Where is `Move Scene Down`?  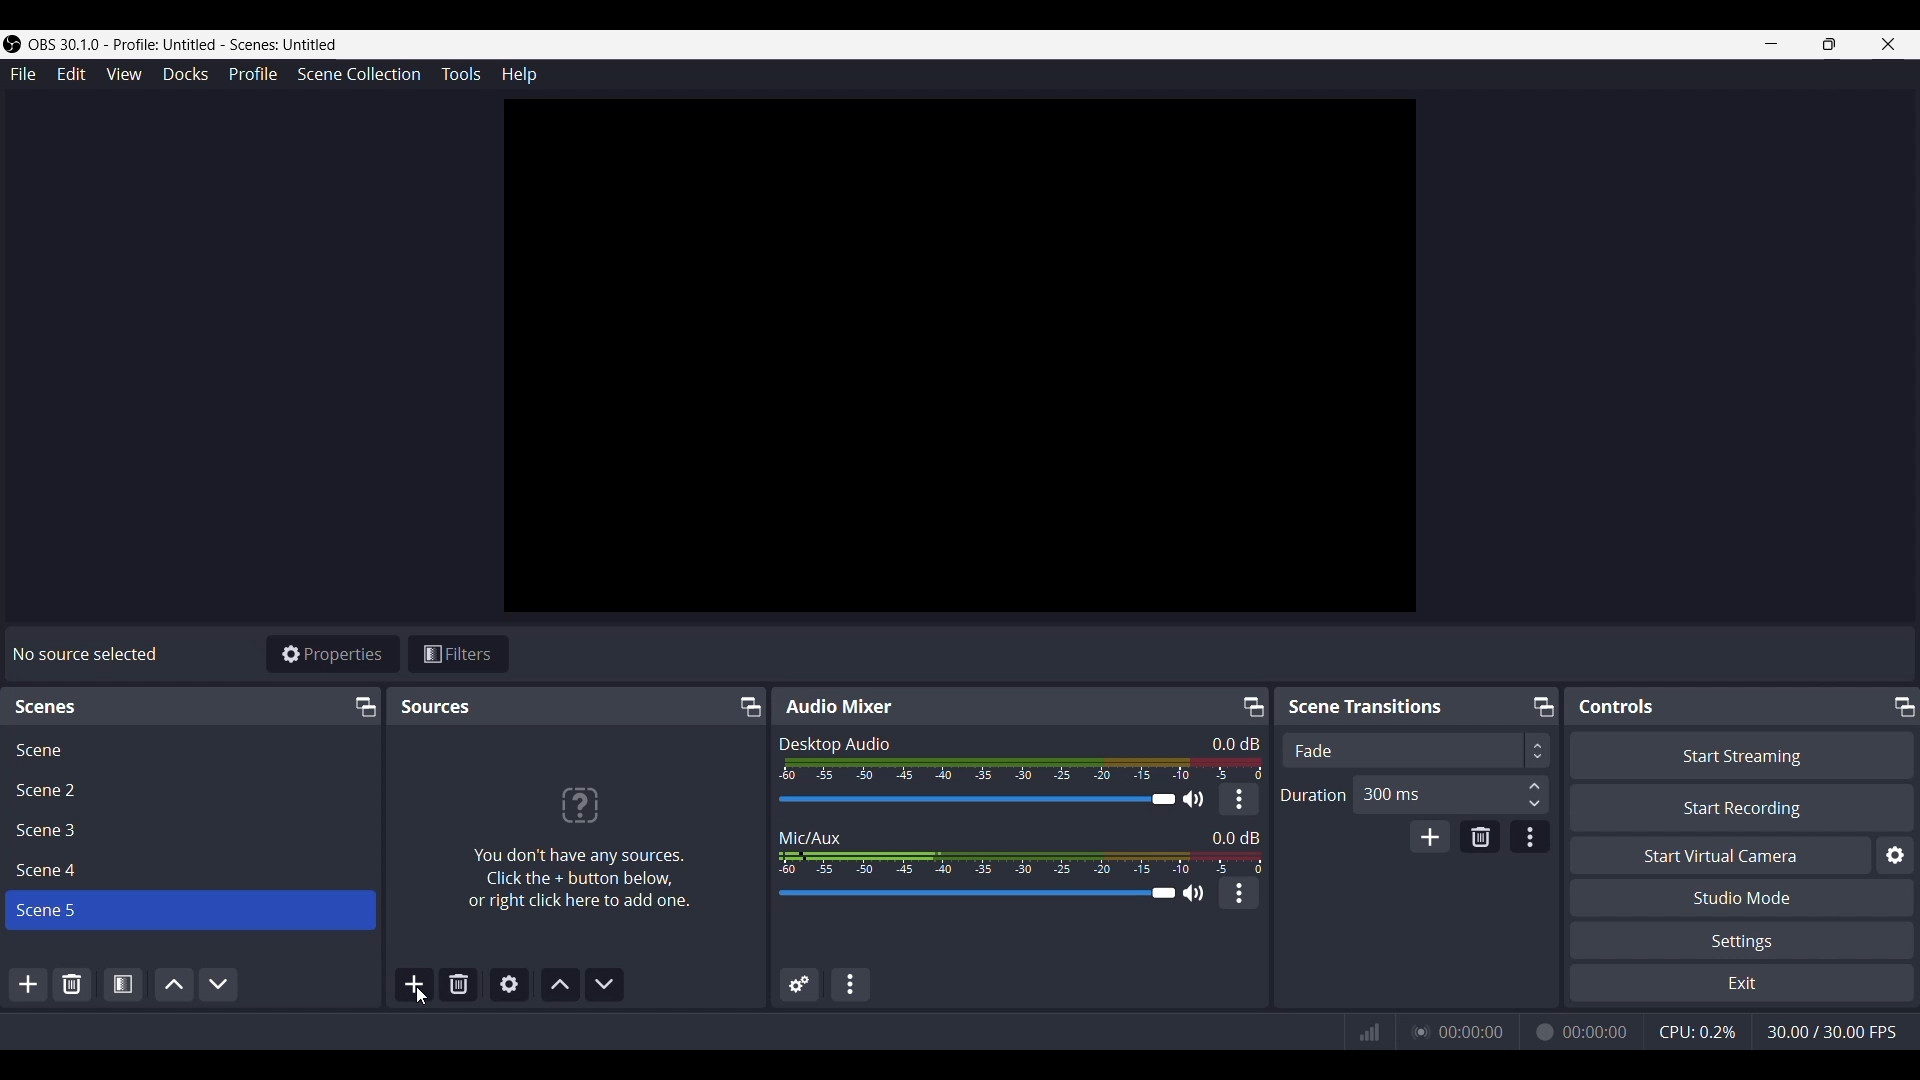 Move Scene Down is located at coordinates (218, 984).